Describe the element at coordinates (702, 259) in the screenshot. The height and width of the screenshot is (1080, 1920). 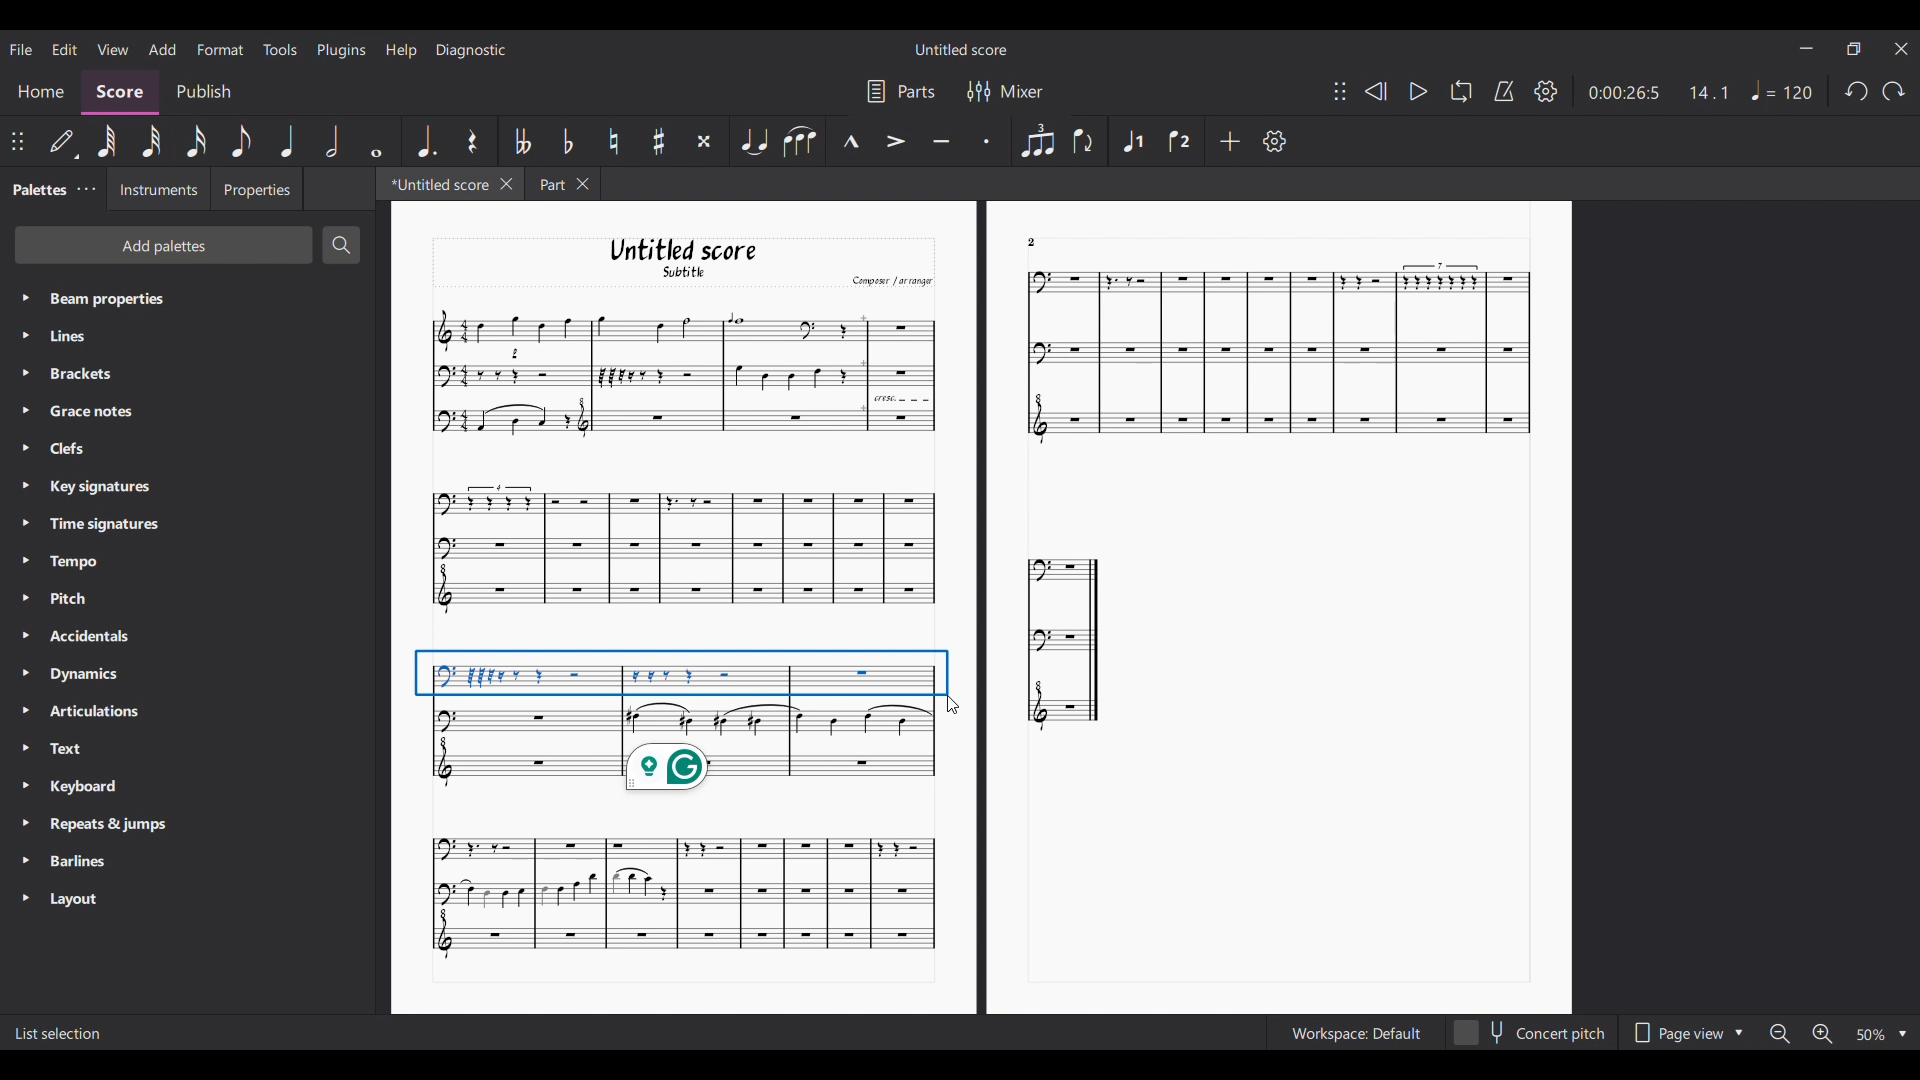
I see `Untitled score Subtitle` at that location.